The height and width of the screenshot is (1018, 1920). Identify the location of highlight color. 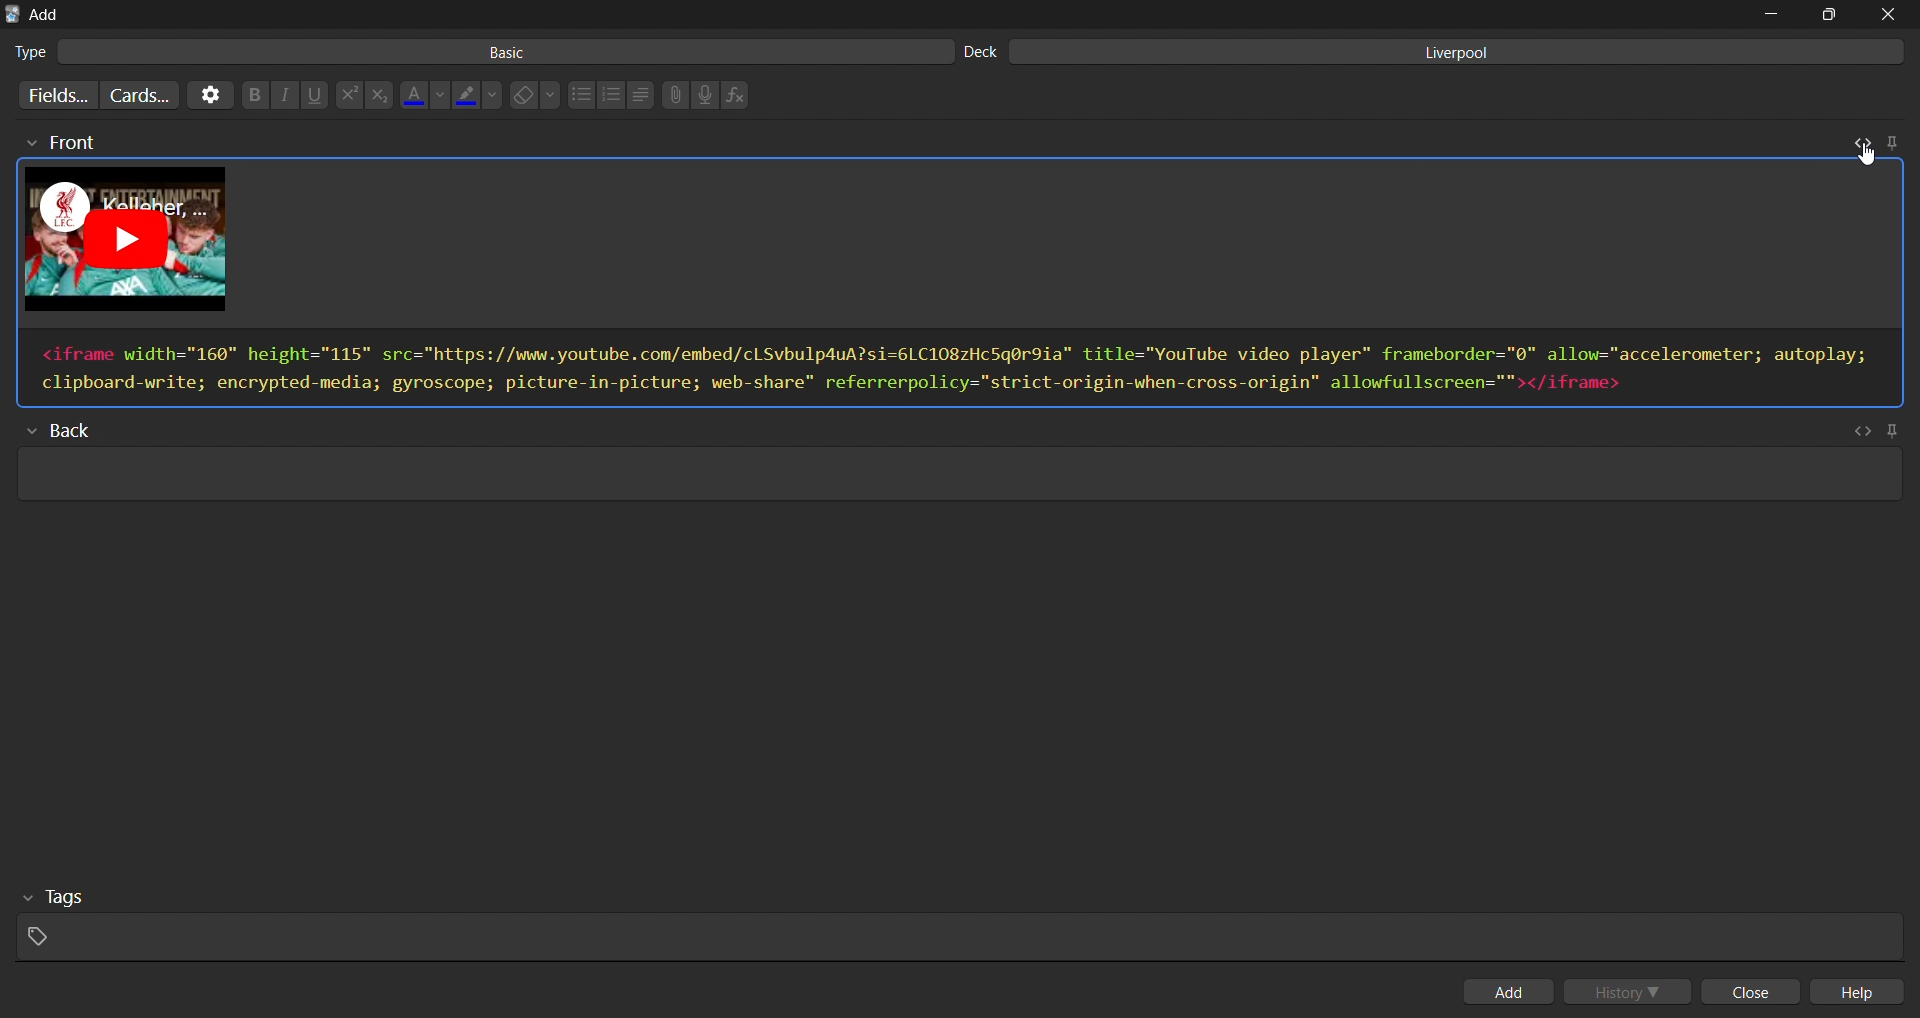
(479, 92).